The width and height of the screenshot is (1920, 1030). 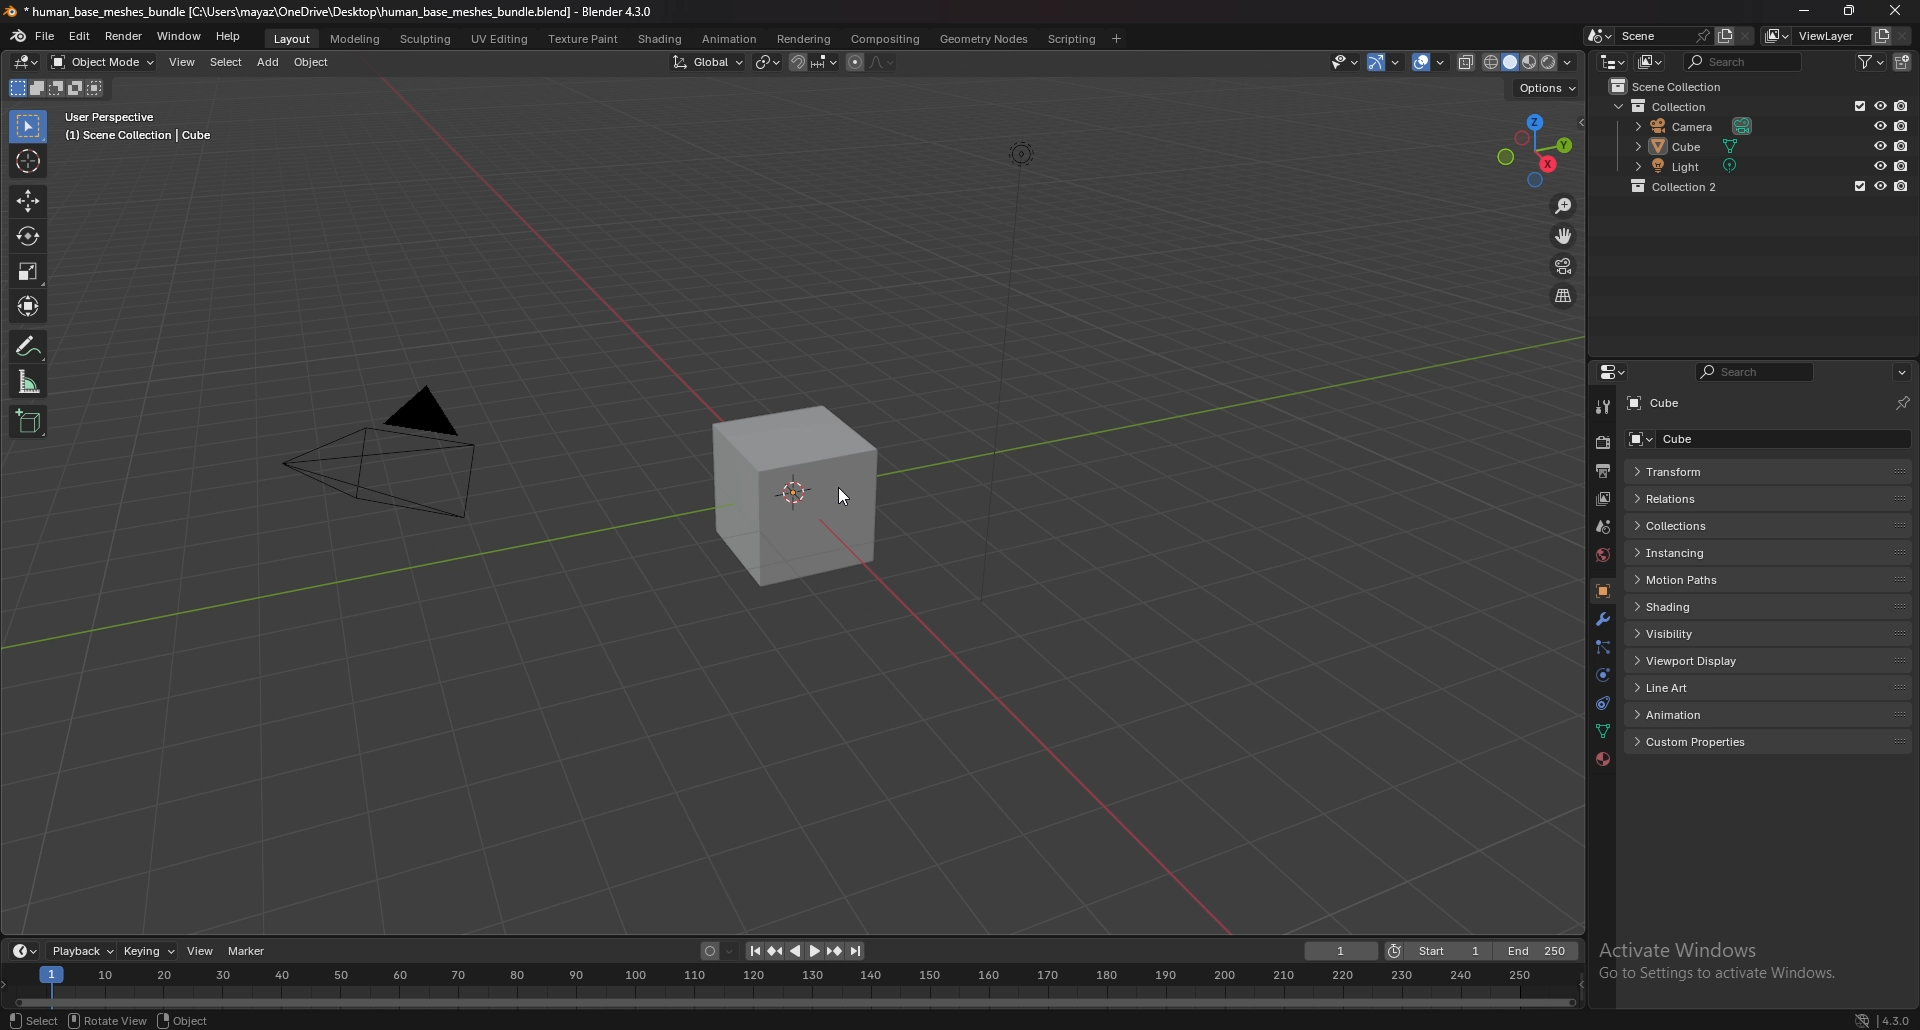 I want to click on scene collection, so click(x=1674, y=85).